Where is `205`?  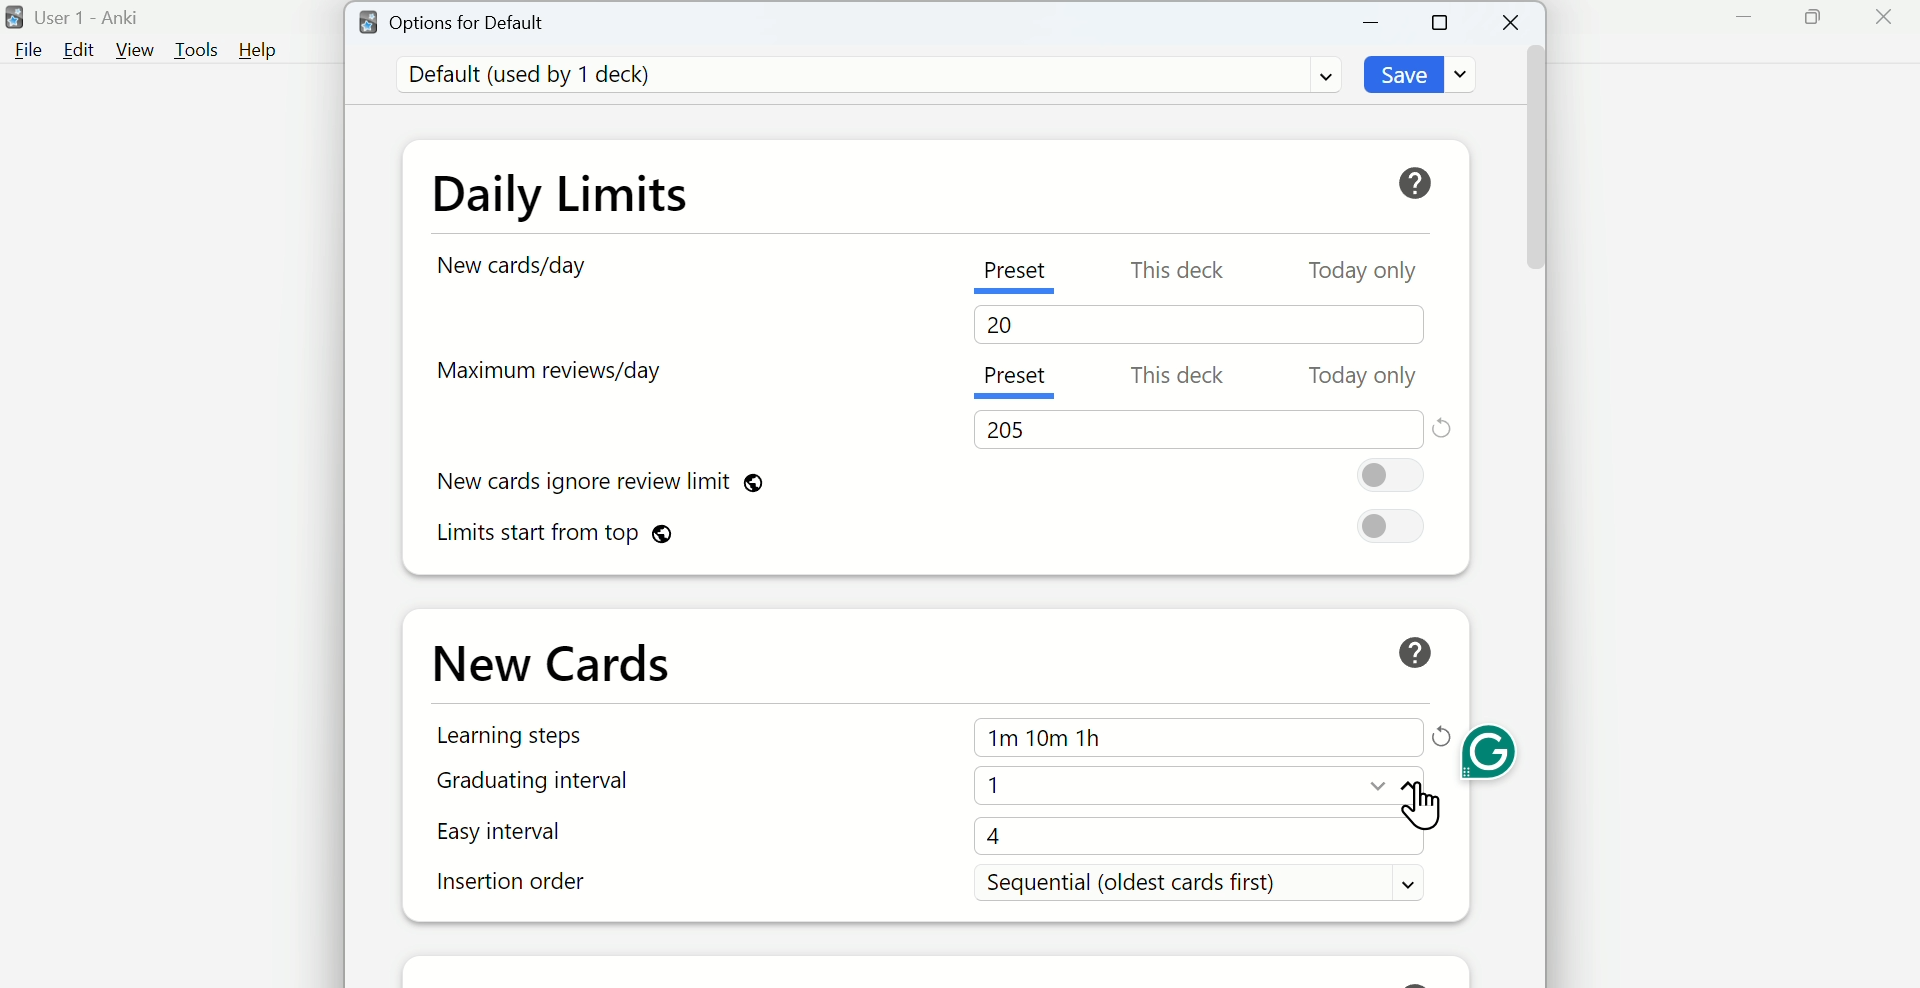 205 is located at coordinates (1020, 428).